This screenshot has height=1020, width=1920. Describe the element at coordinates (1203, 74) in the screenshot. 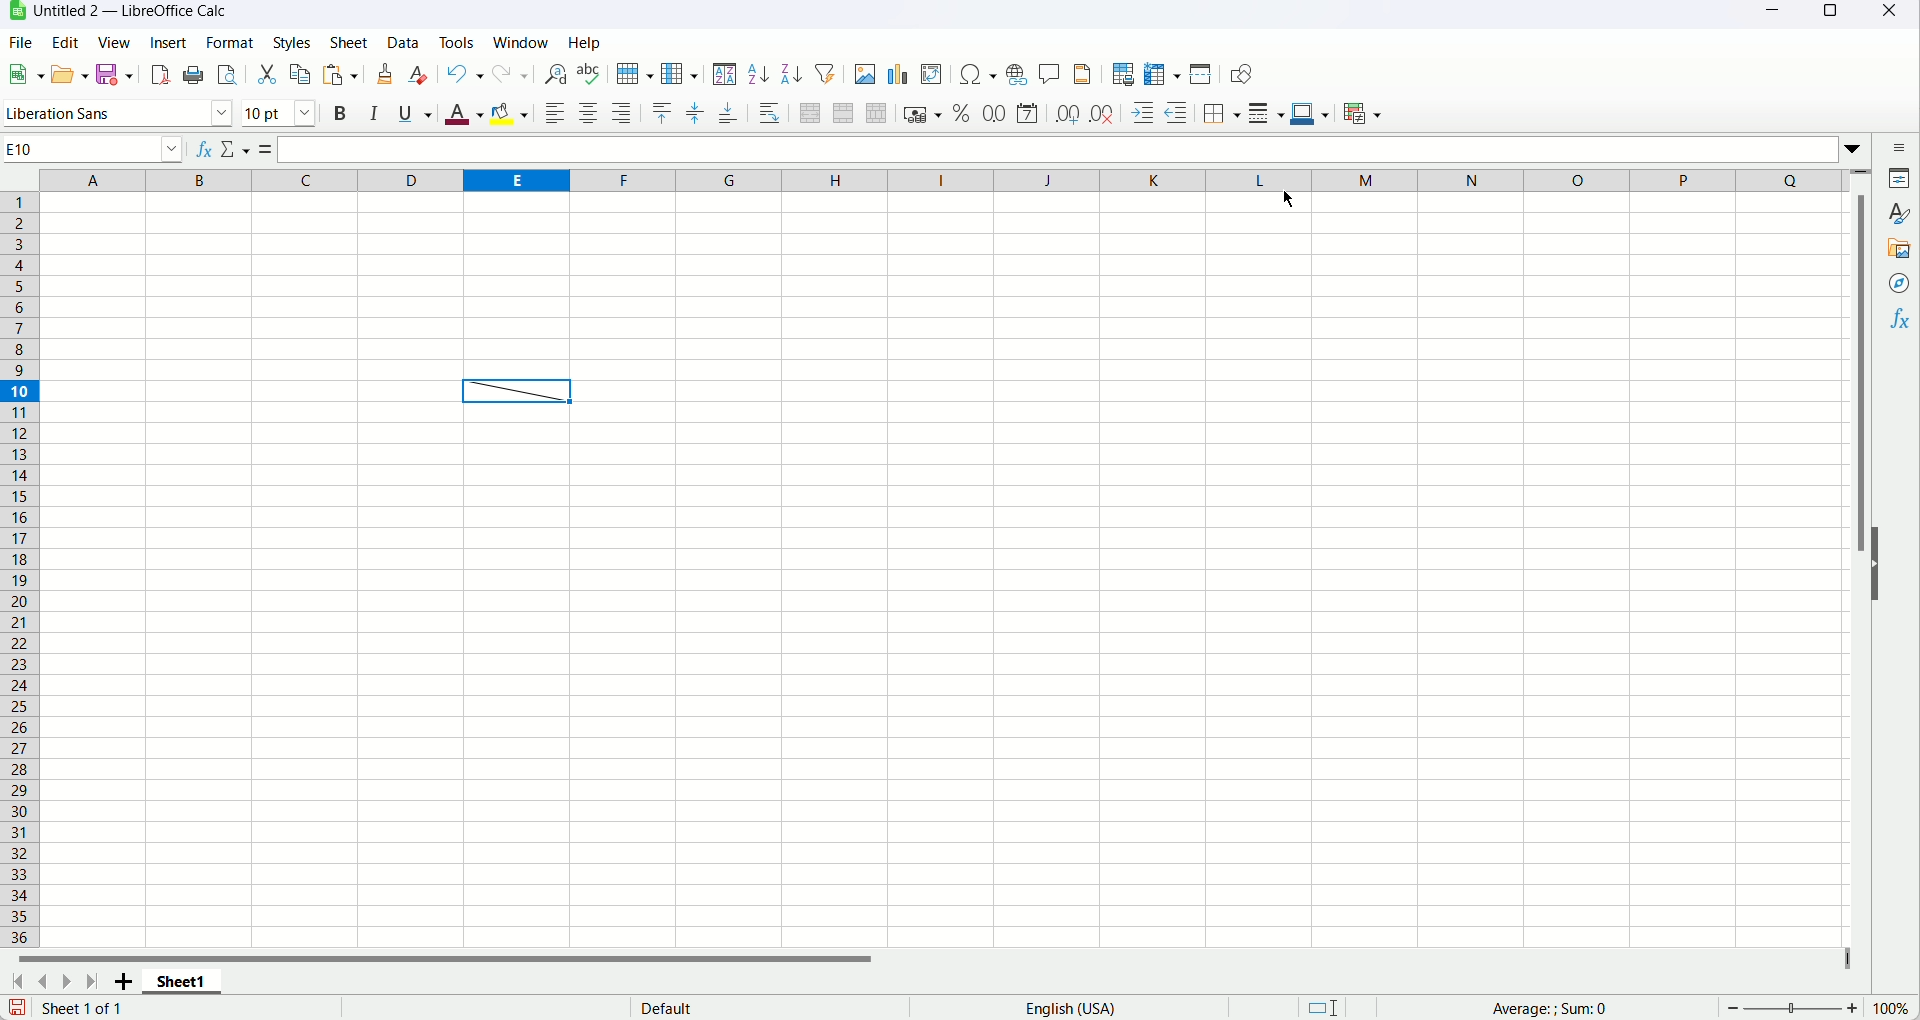

I see `Split window` at that location.